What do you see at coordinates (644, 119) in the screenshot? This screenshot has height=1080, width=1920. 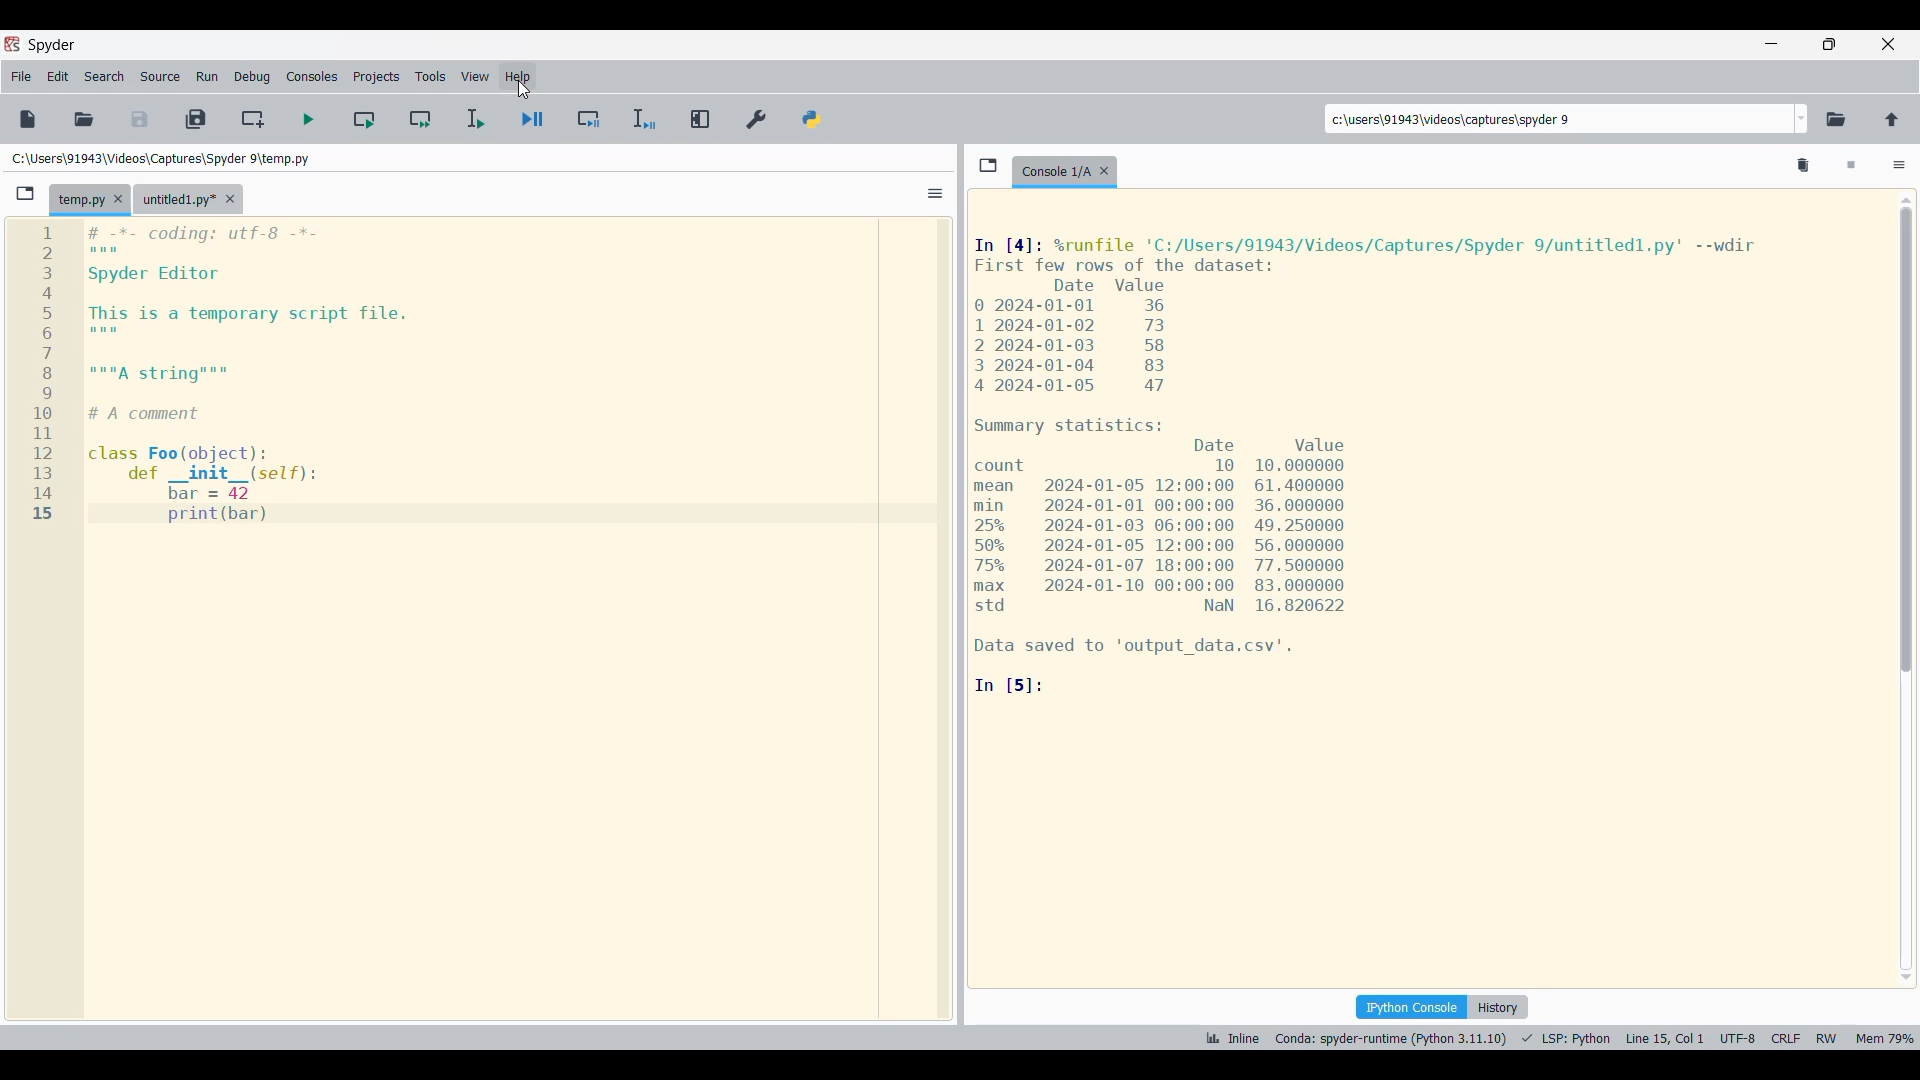 I see `Debug selection/current line` at bounding box center [644, 119].